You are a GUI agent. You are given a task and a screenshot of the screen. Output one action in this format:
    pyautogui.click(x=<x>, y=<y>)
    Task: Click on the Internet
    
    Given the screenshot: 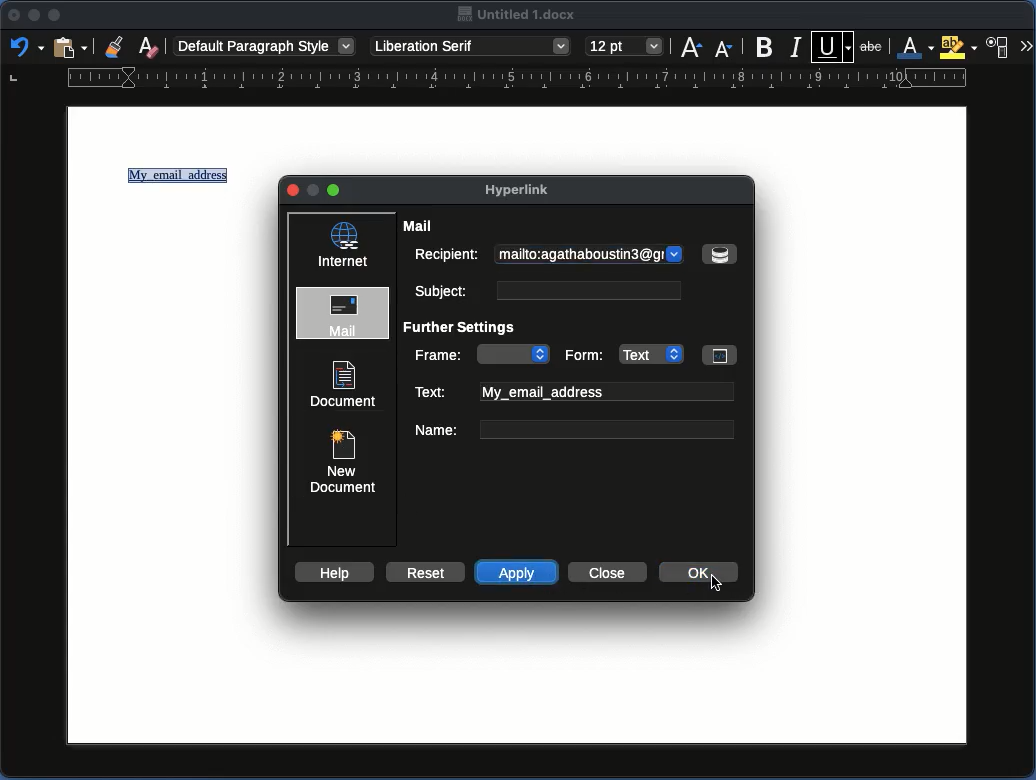 What is the action you would take?
    pyautogui.click(x=344, y=245)
    